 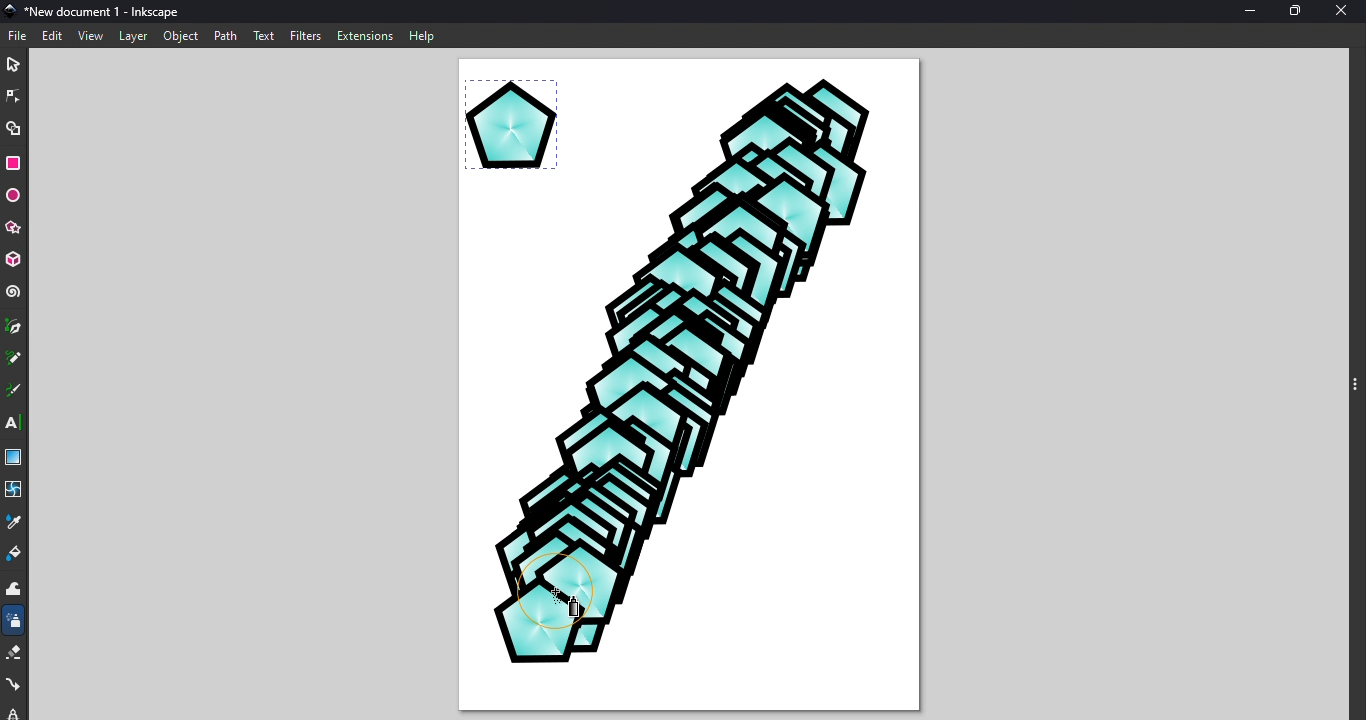 What do you see at coordinates (685, 390) in the screenshot?
I see `Canvas` at bounding box center [685, 390].